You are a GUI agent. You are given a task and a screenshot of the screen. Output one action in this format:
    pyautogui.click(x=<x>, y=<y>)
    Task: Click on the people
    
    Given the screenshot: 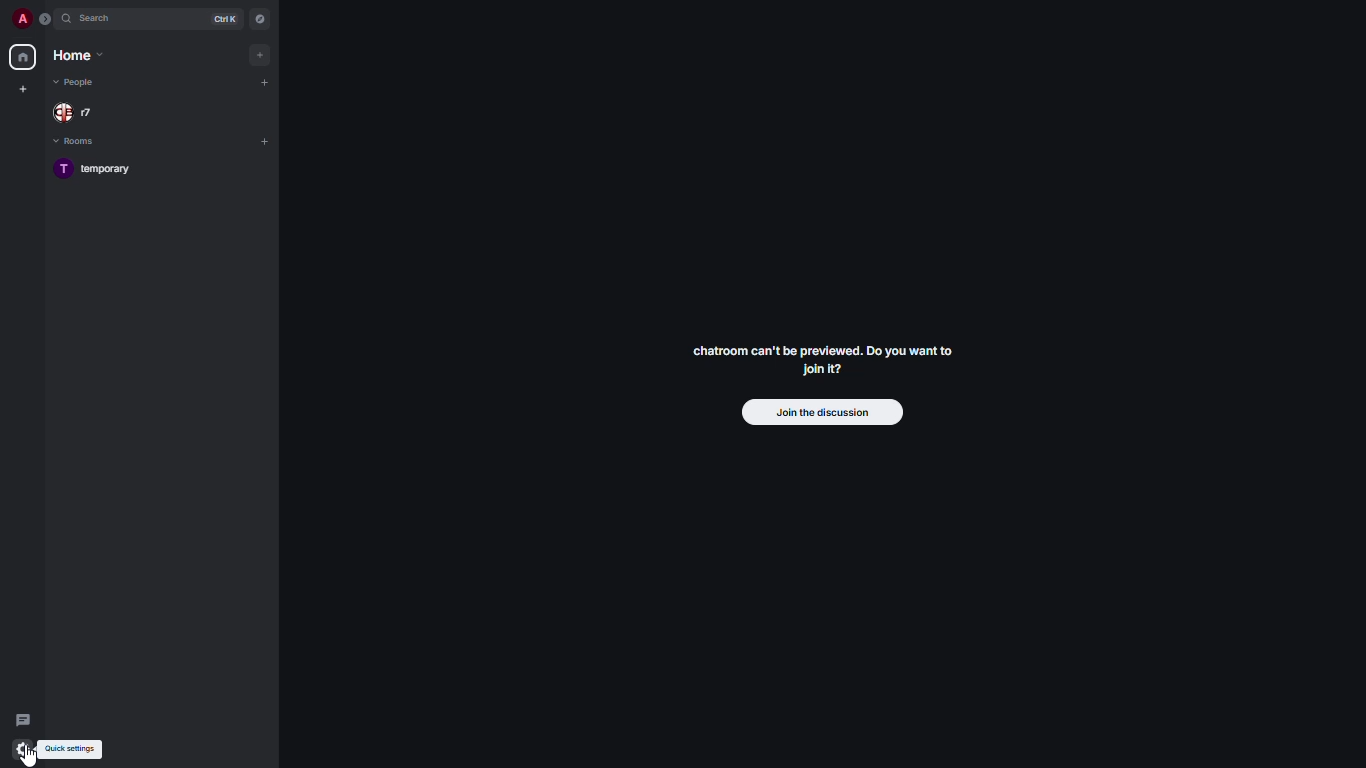 What is the action you would take?
    pyautogui.click(x=77, y=83)
    